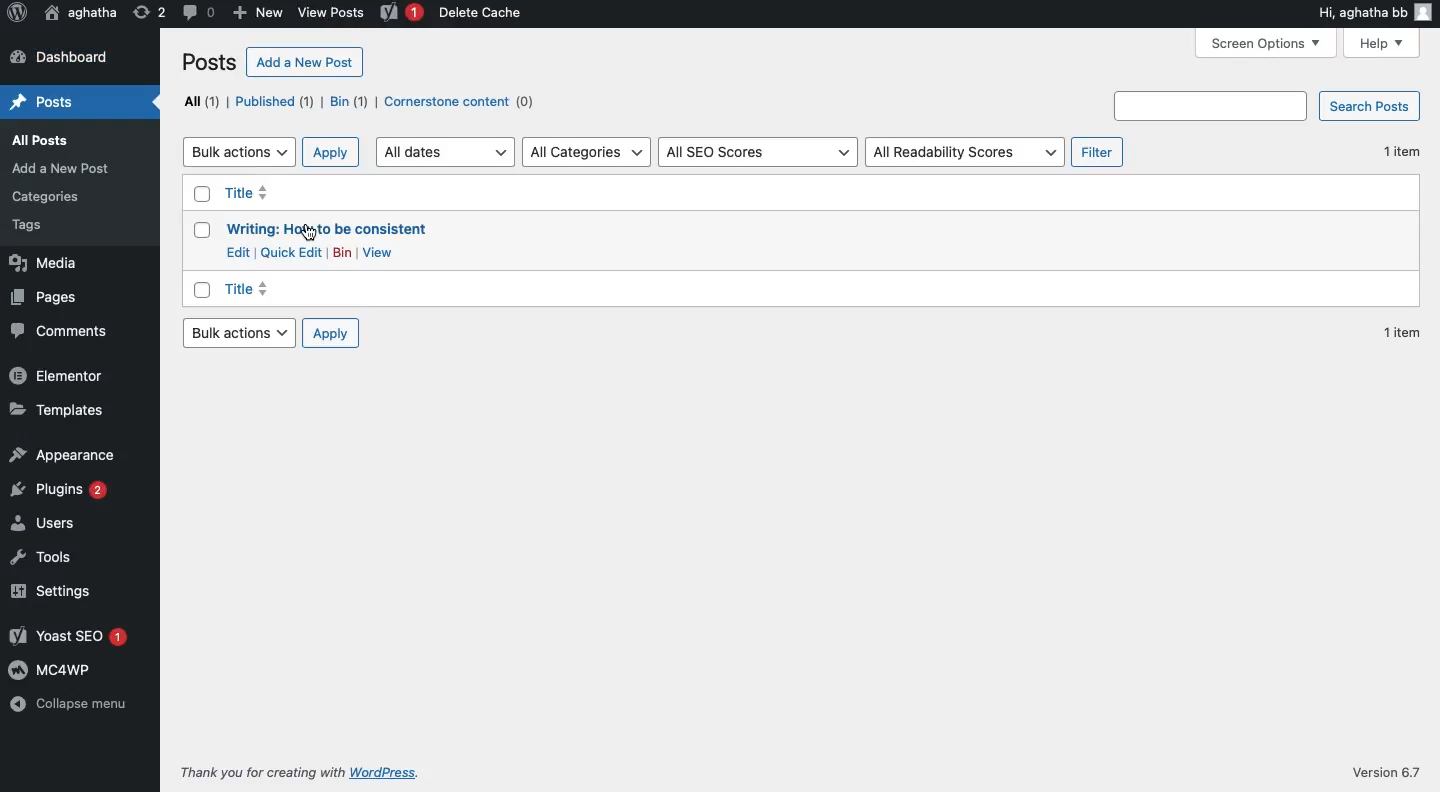 The height and width of the screenshot is (792, 1440). I want to click on Filter, so click(1098, 154).